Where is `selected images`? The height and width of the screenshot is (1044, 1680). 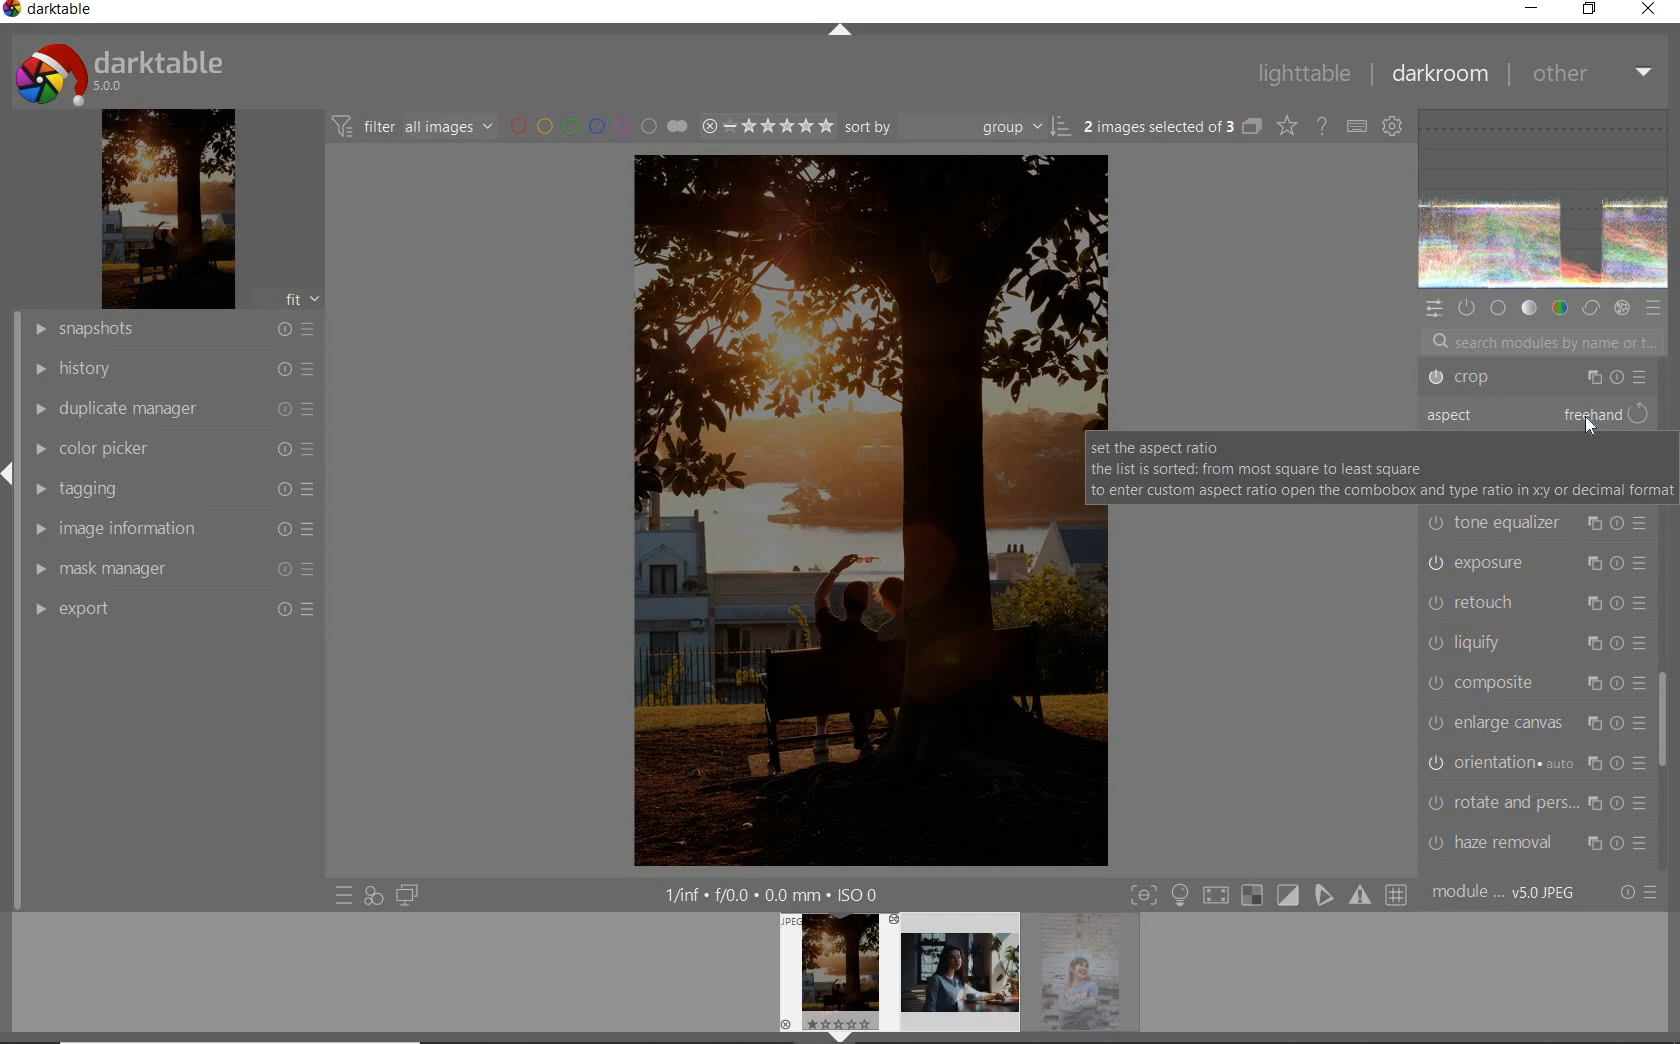
selected images is located at coordinates (1157, 126).